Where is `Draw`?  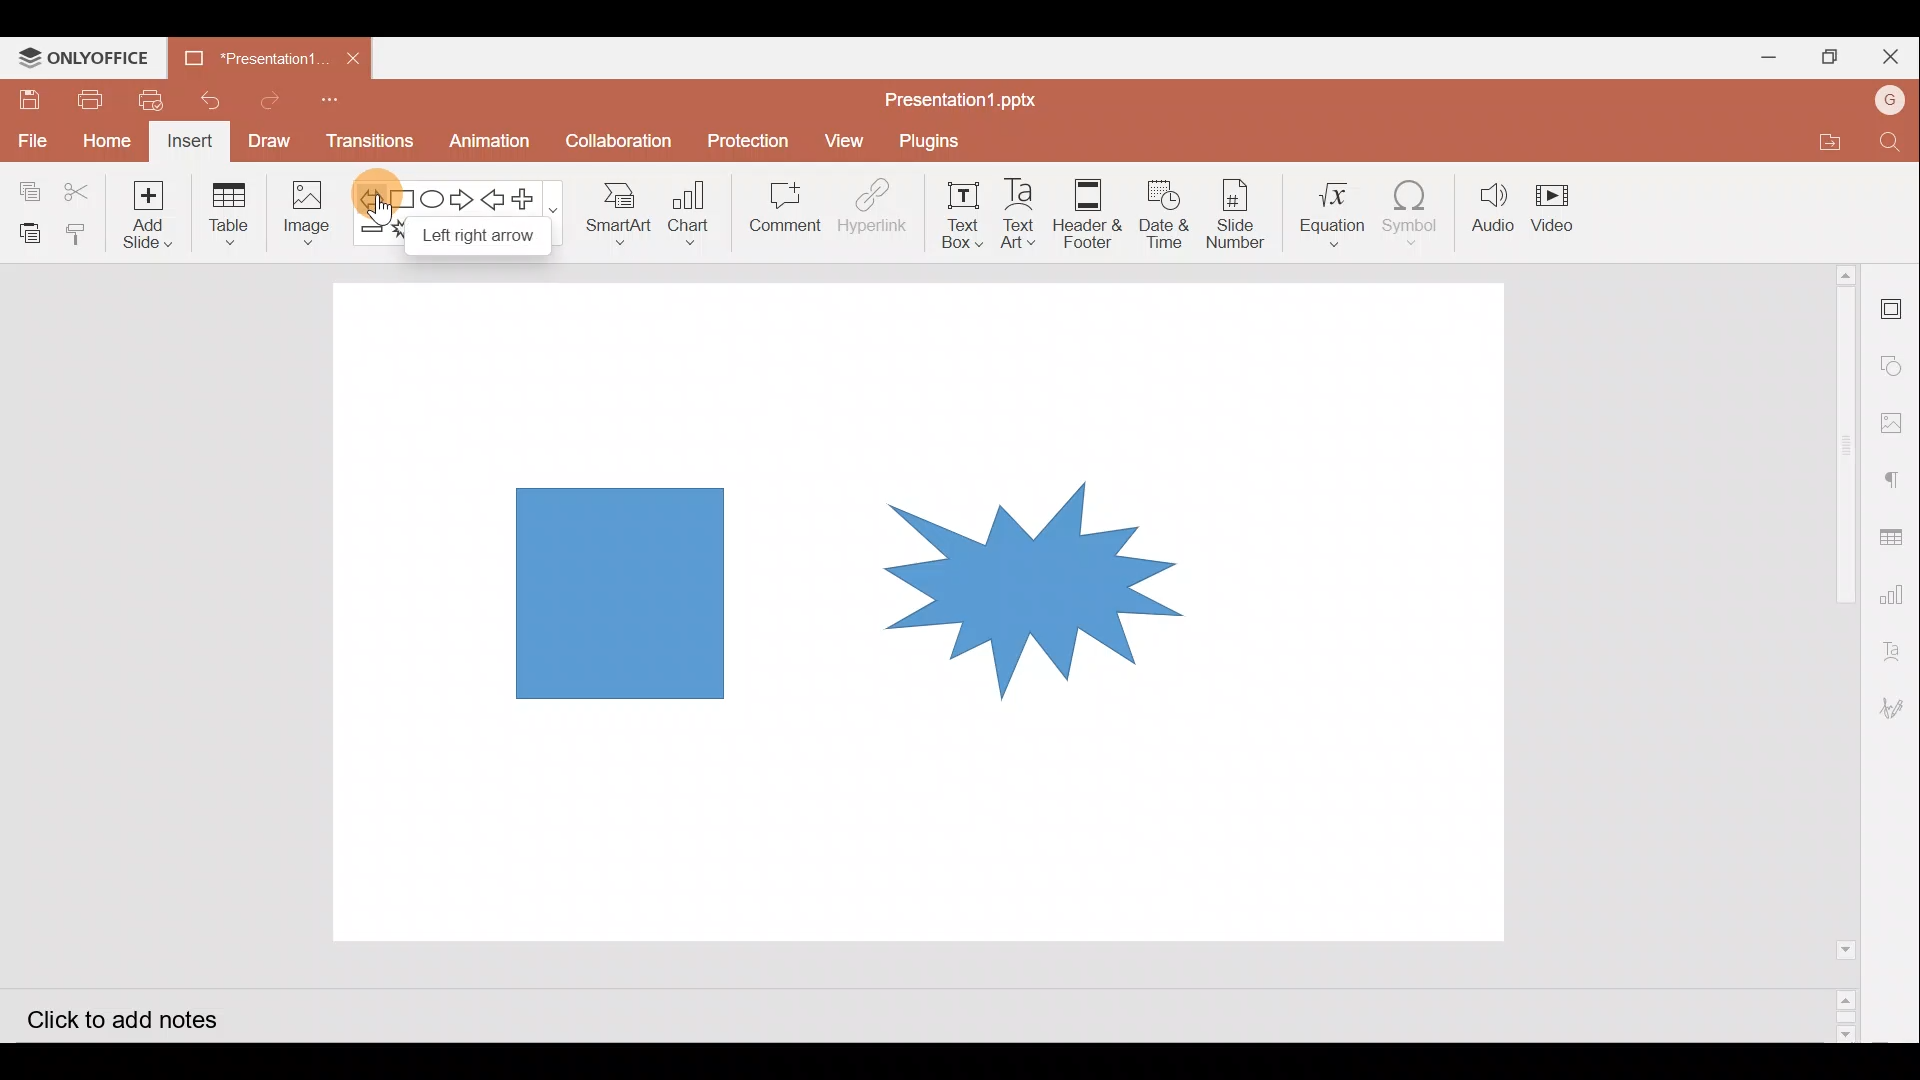 Draw is located at coordinates (276, 143).